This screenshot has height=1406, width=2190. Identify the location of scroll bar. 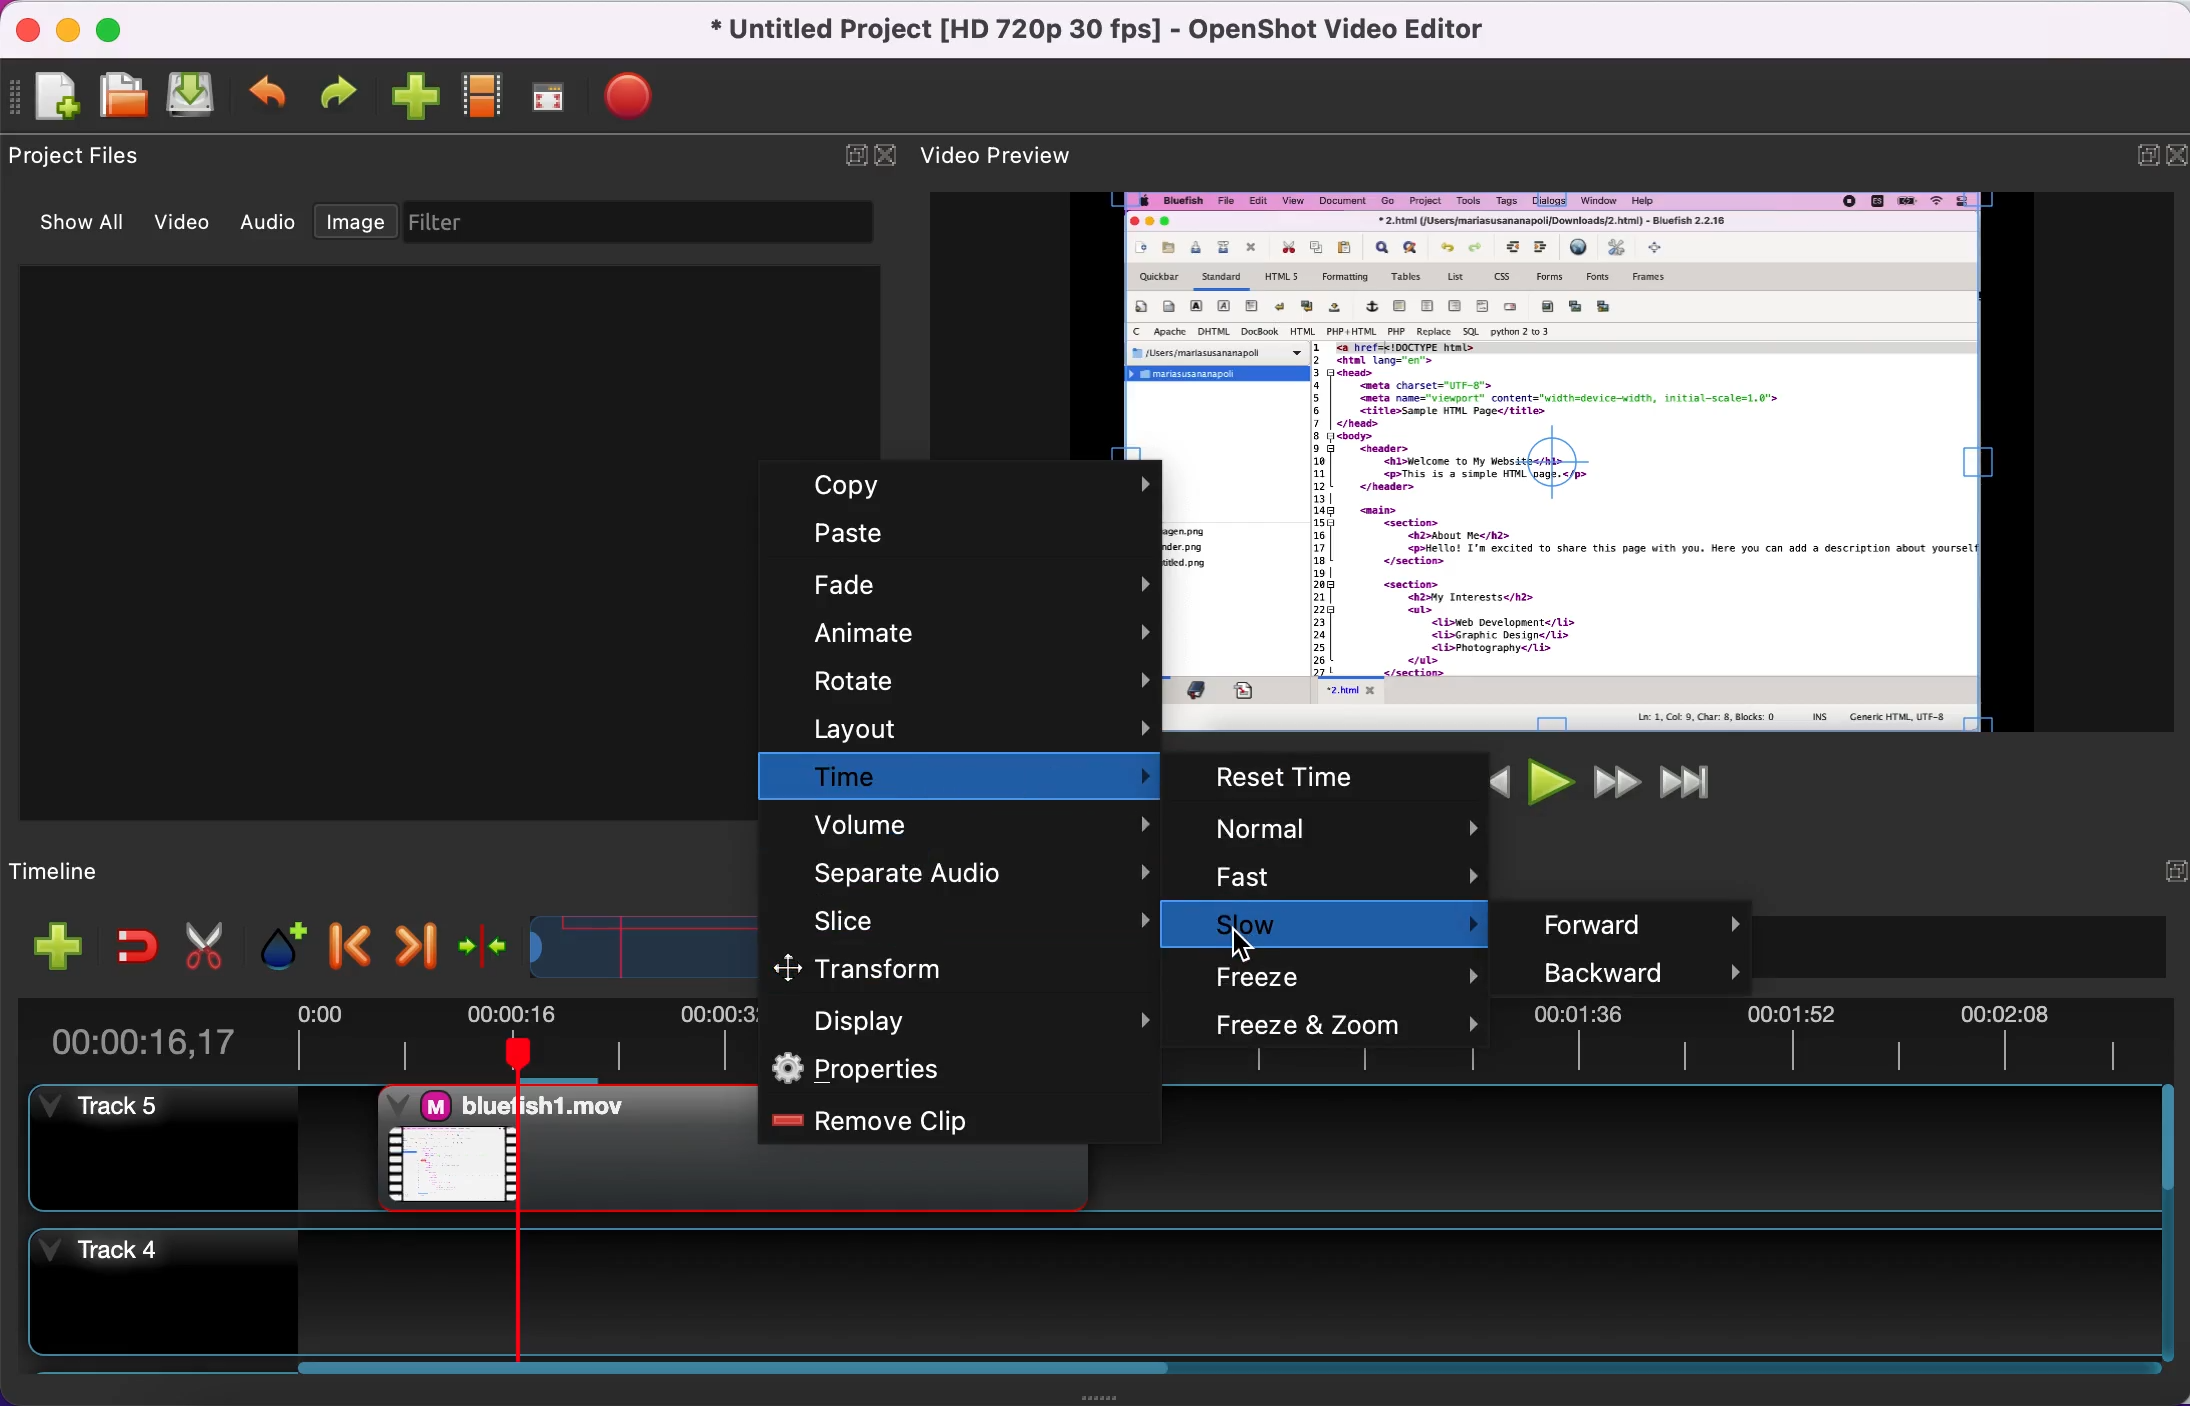
(732, 1373).